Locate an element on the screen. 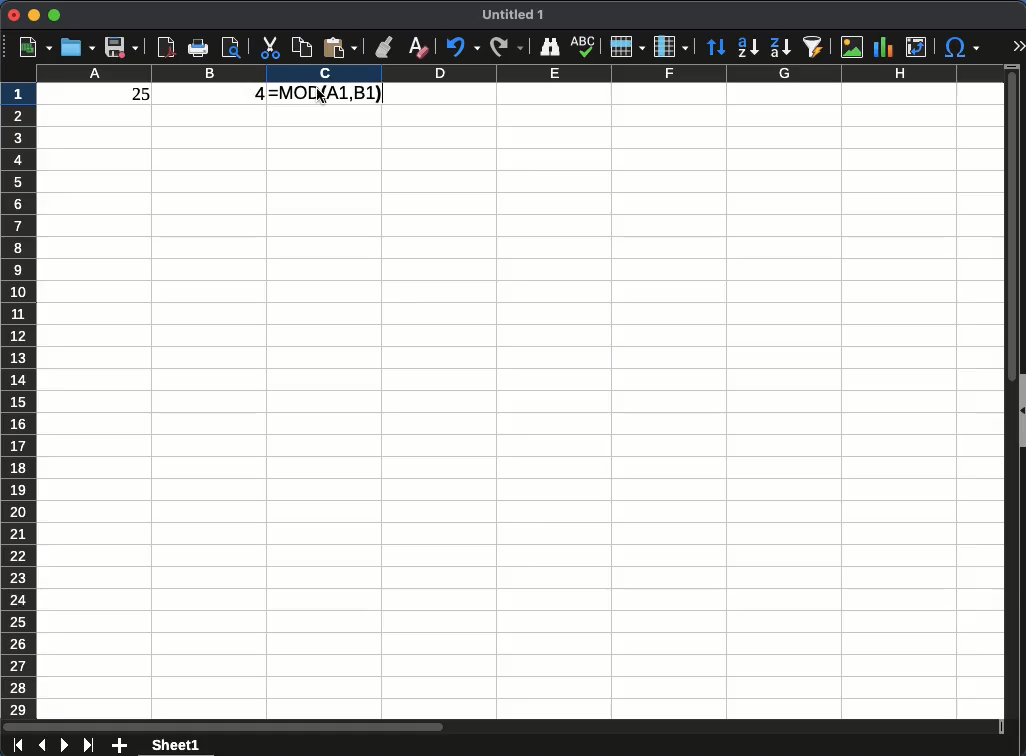 The height and width of the screenshot is (756, 1026). clear formatting is located at coordinates (420, 47).